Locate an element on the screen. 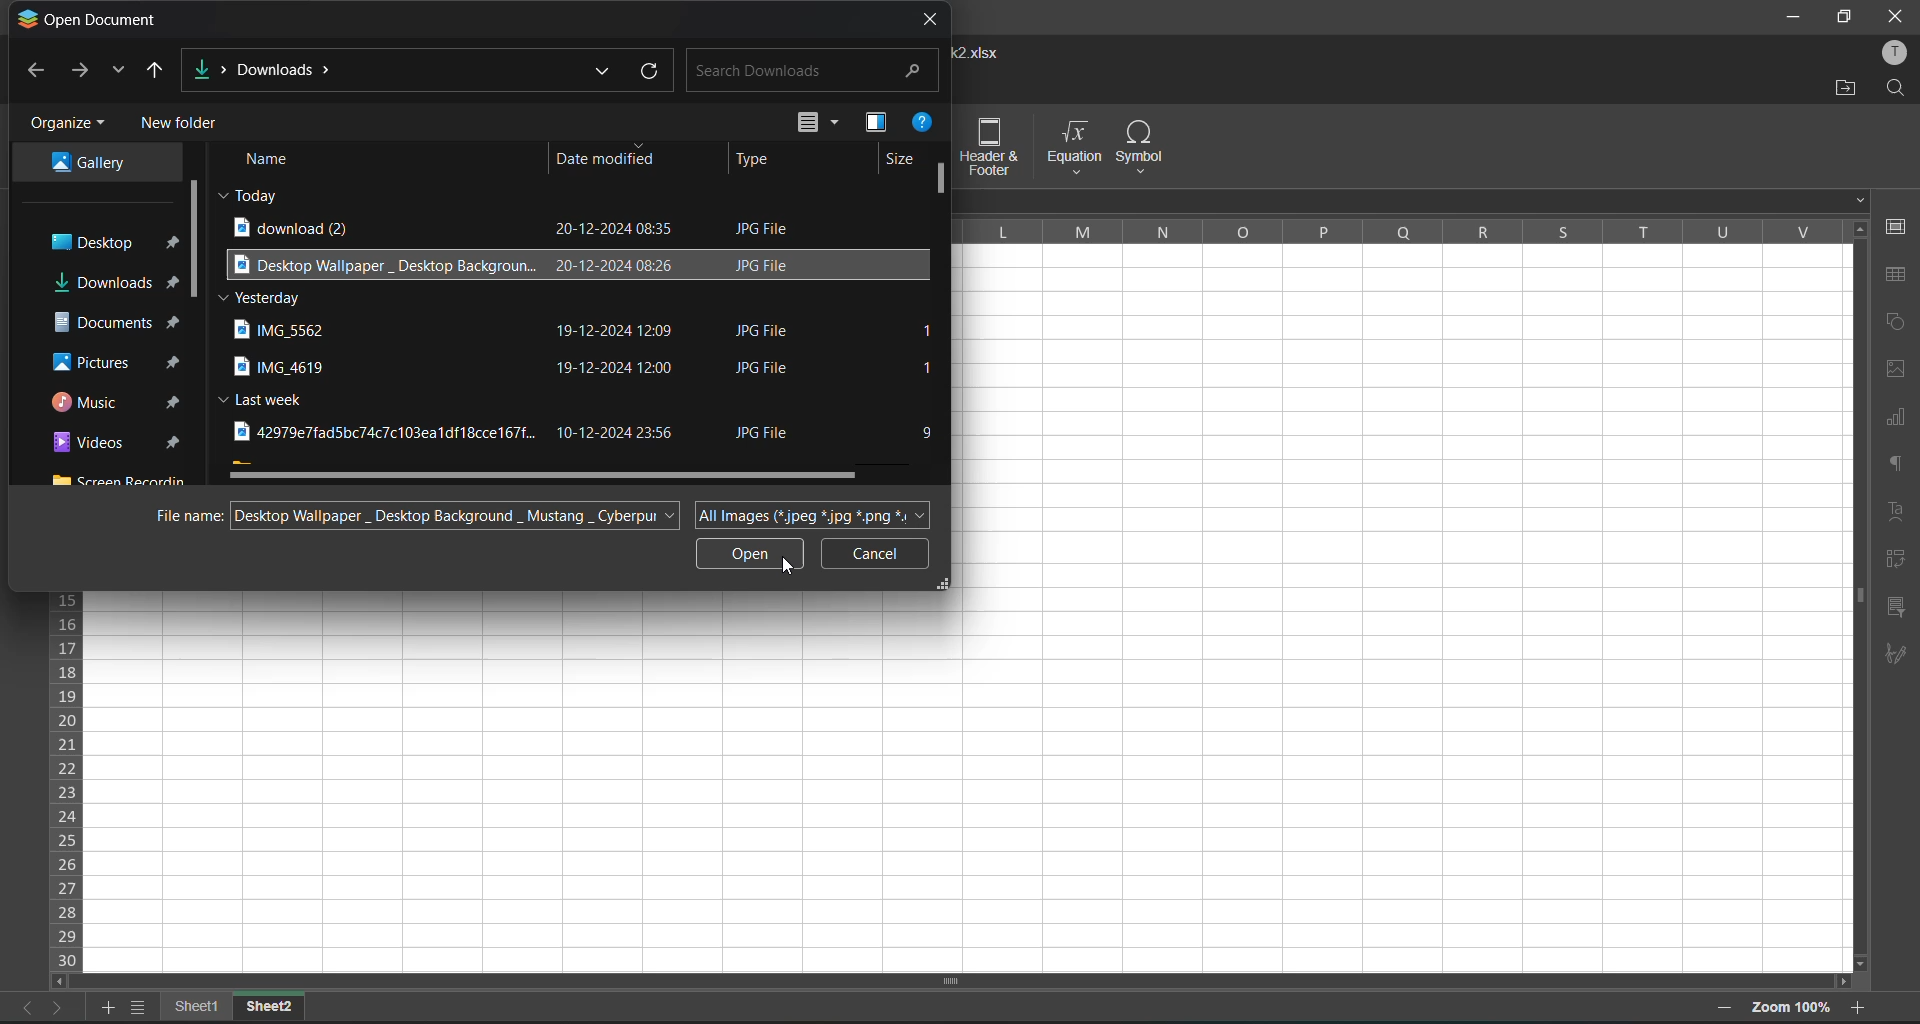 The image size is (1920, 1024). zoom in is located at coordinates (1859, 1004).